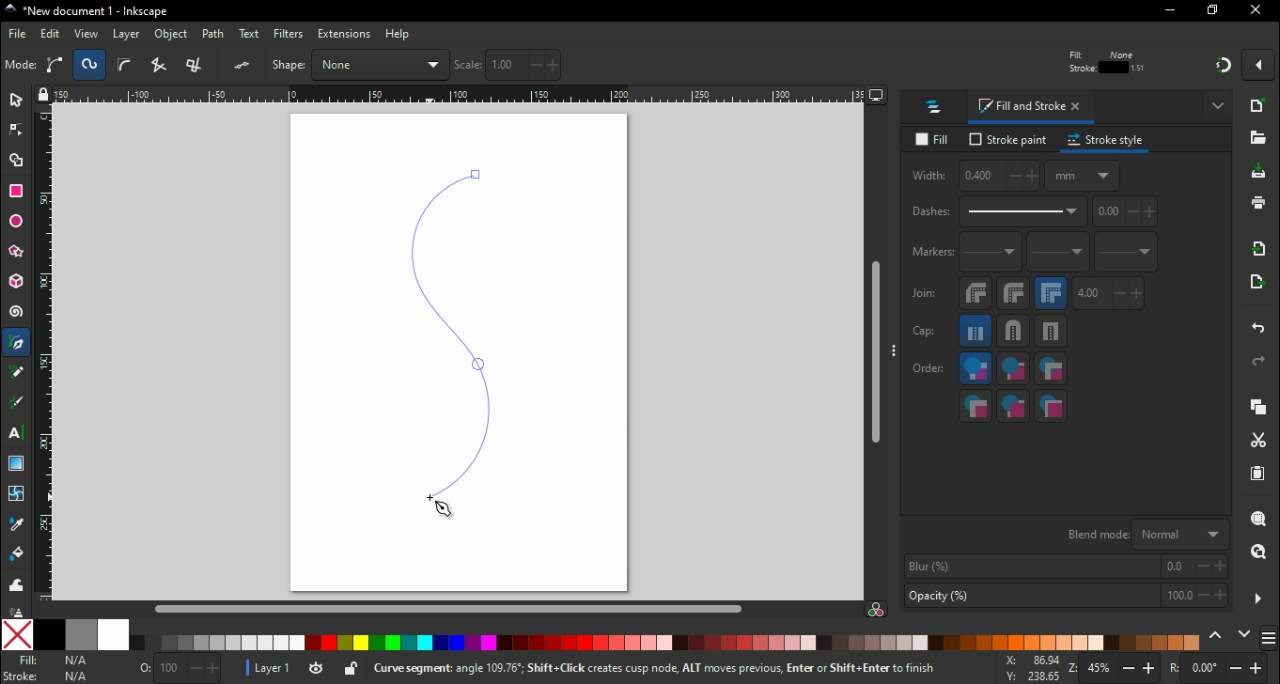 Image resolution: width=1280 pixels, height=684 pixels. I want to click on width, so click(976, 179).